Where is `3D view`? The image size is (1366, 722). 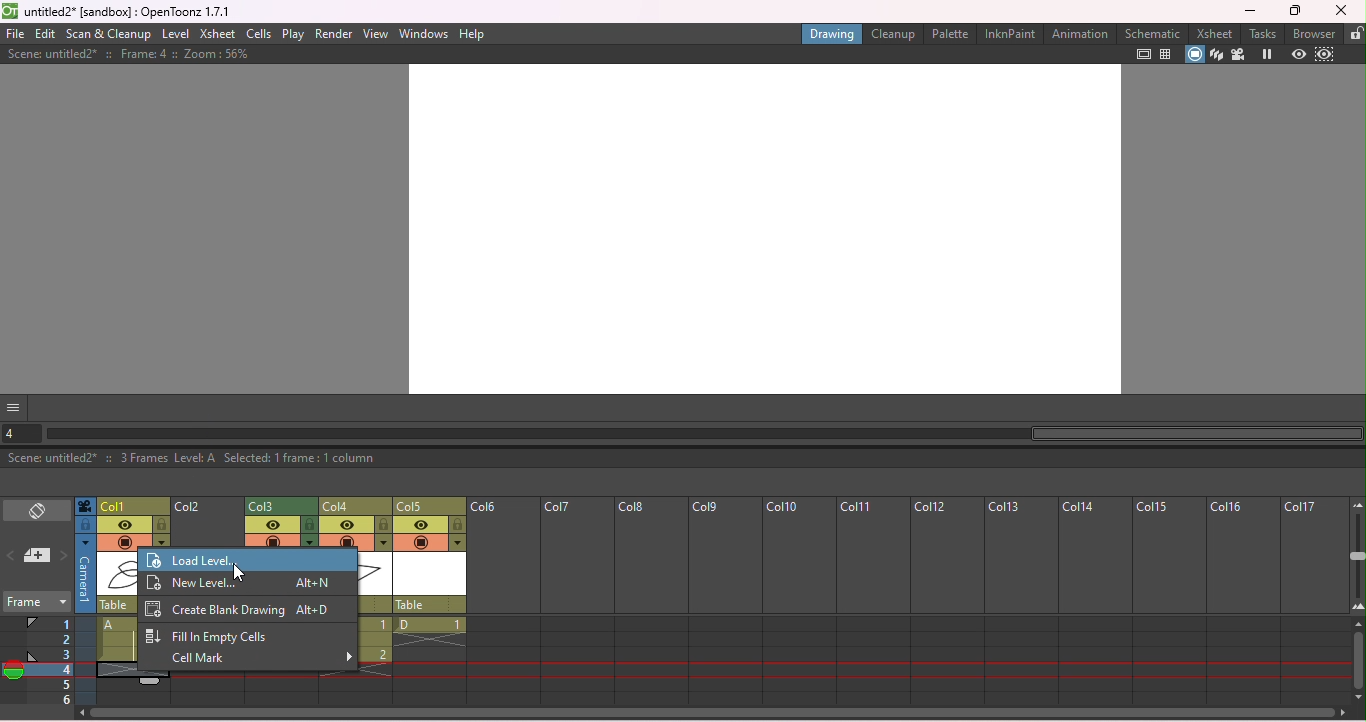
3D view is located at coordinates (1217, 55).